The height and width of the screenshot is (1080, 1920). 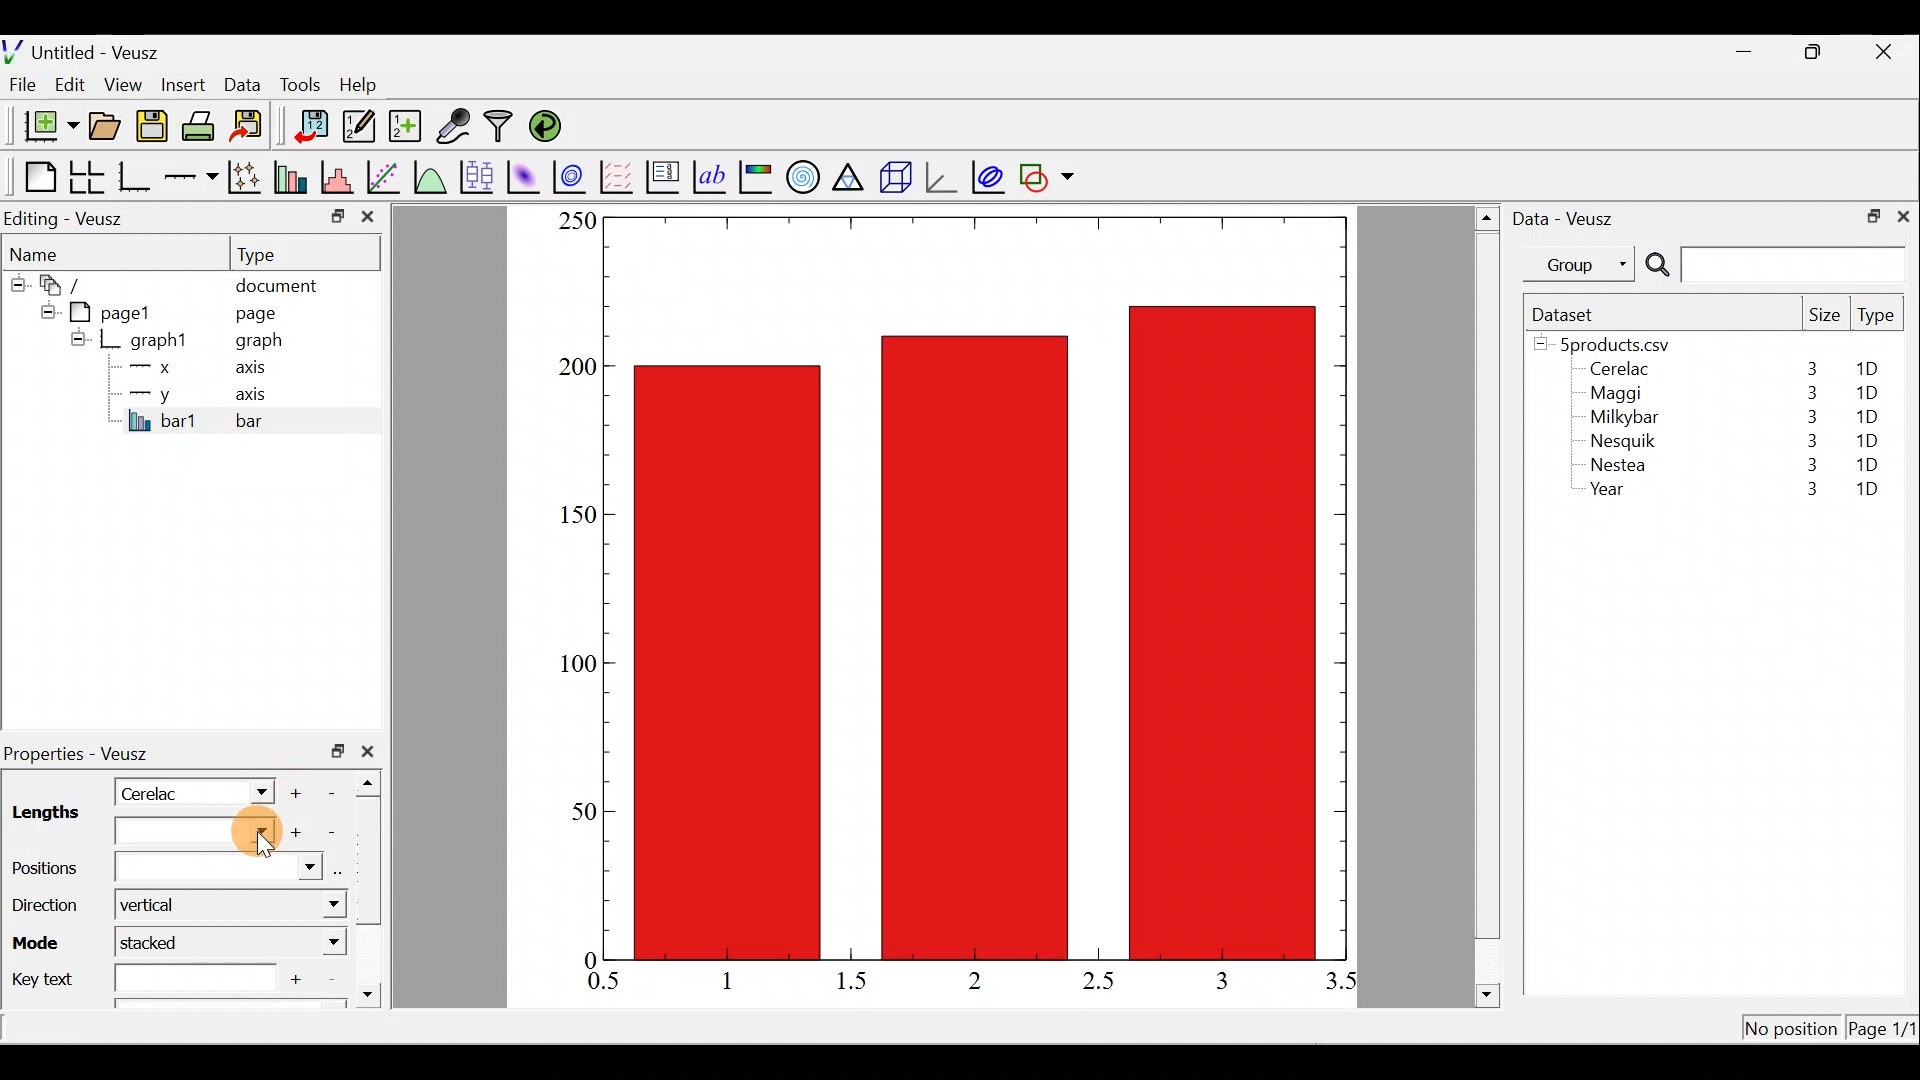 I want to click on Nestea, so click(x=1619, y=465).